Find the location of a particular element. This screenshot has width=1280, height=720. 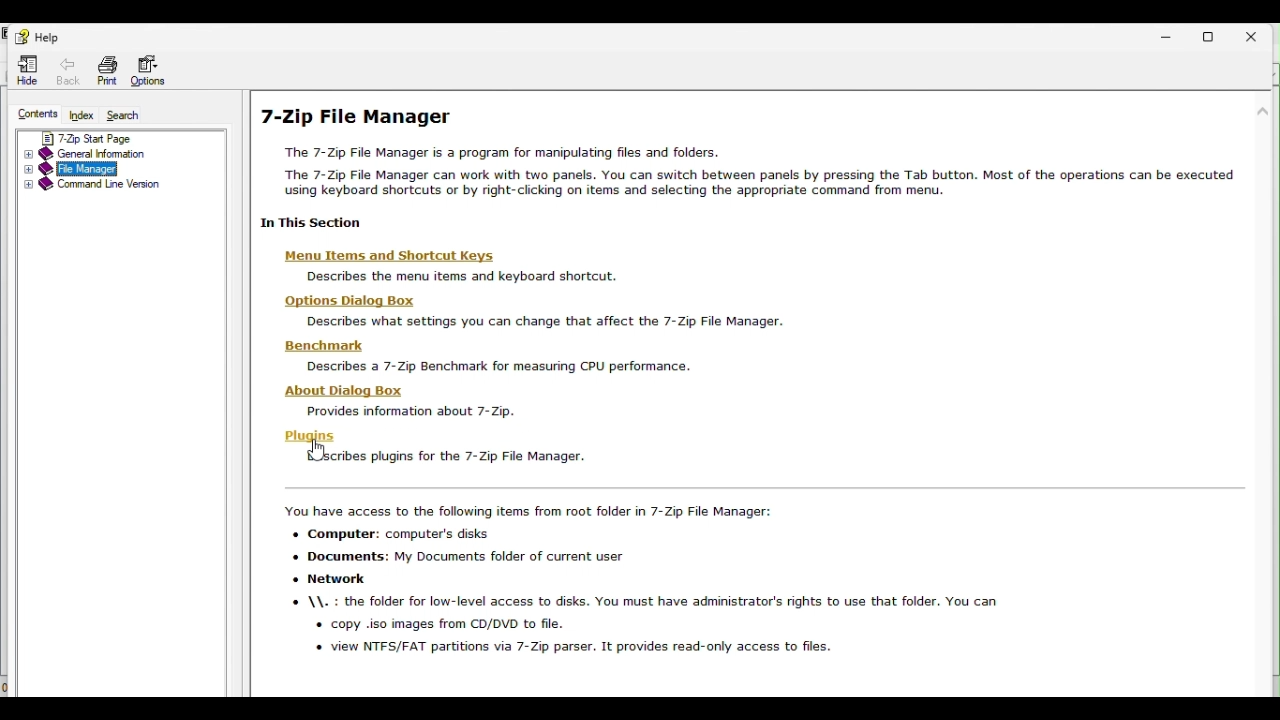

text is located at coordinates (407, 410).